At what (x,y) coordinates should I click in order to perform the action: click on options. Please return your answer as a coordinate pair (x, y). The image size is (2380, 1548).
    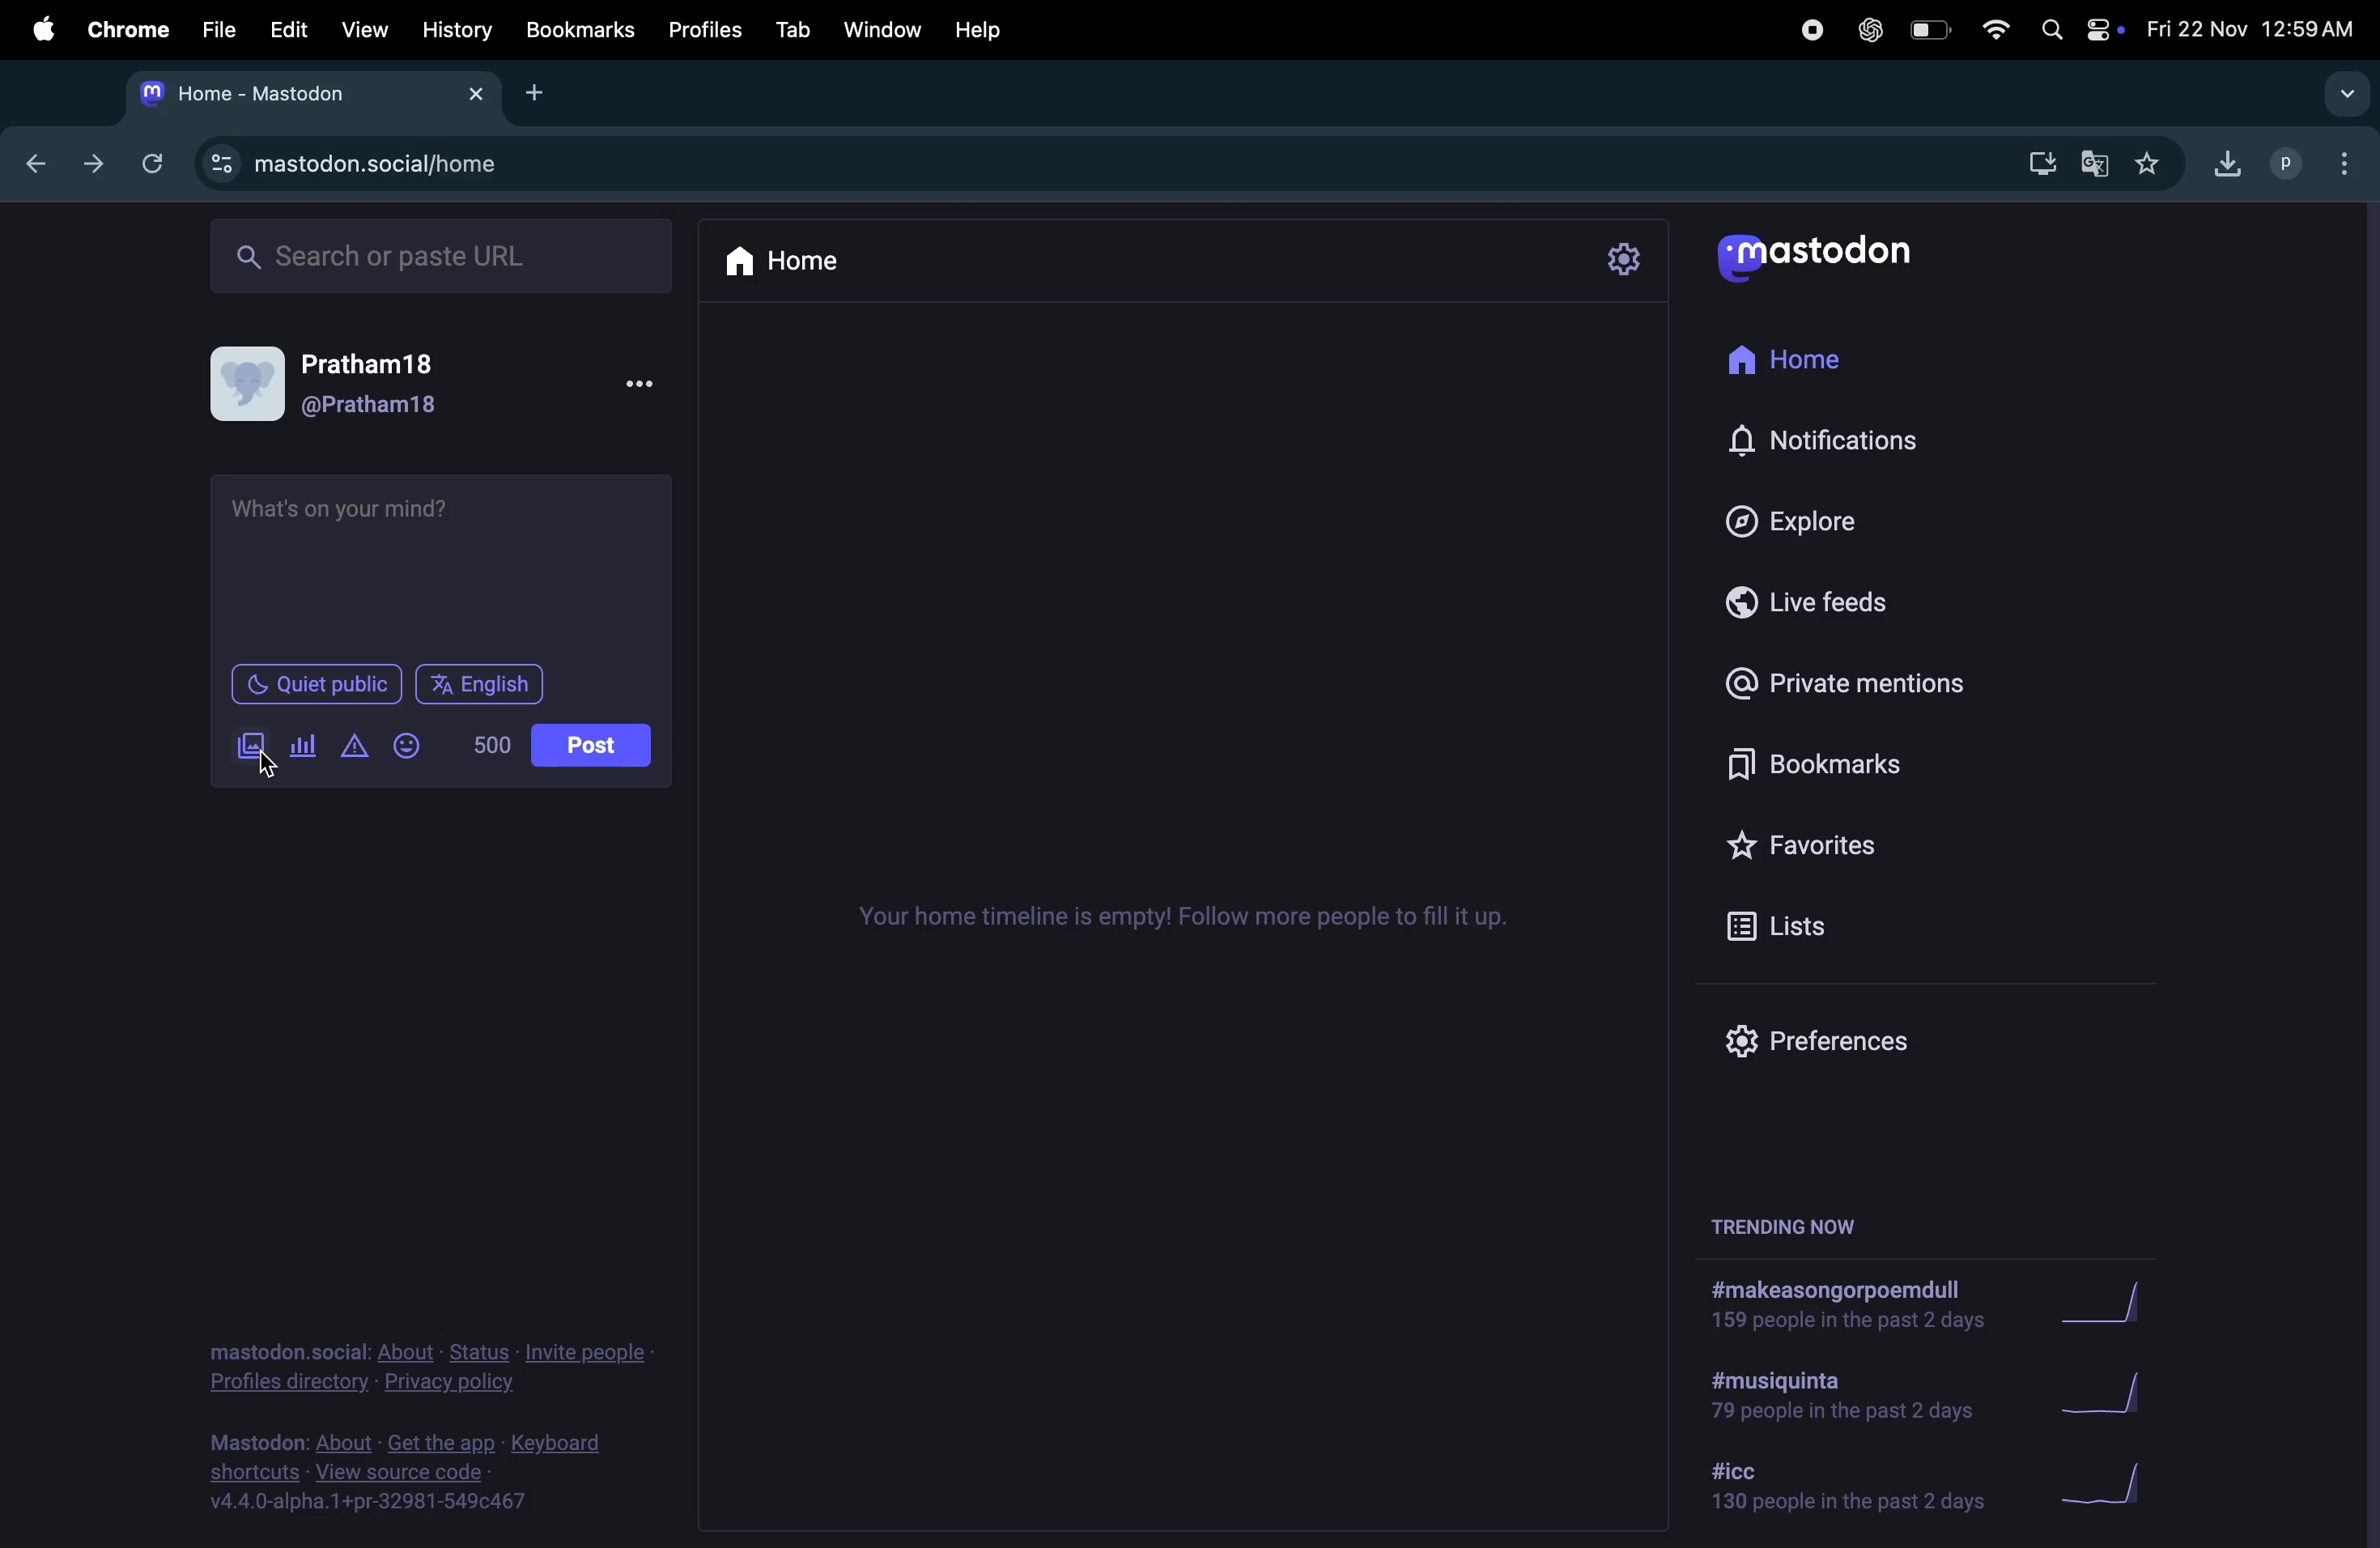
    Looking at the image, I should click on (2339, 158).